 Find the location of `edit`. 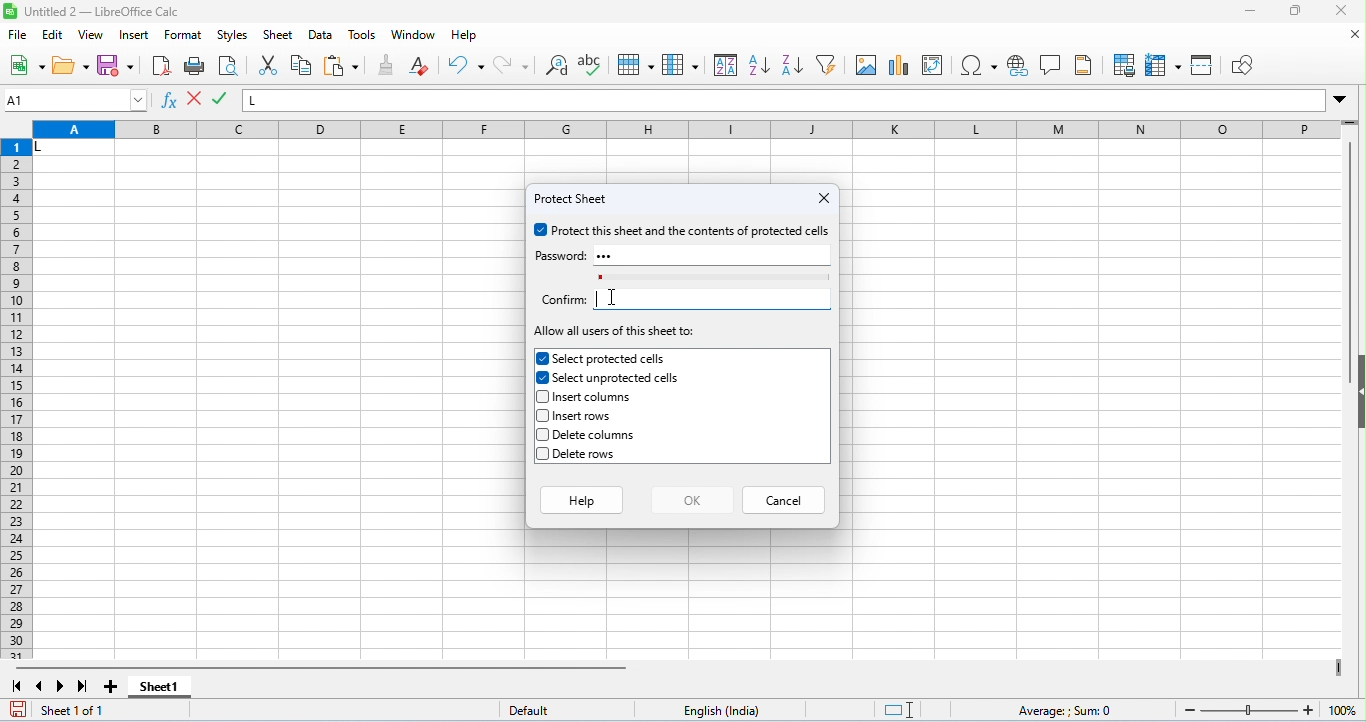

edit is located at coordinates (54, 36).